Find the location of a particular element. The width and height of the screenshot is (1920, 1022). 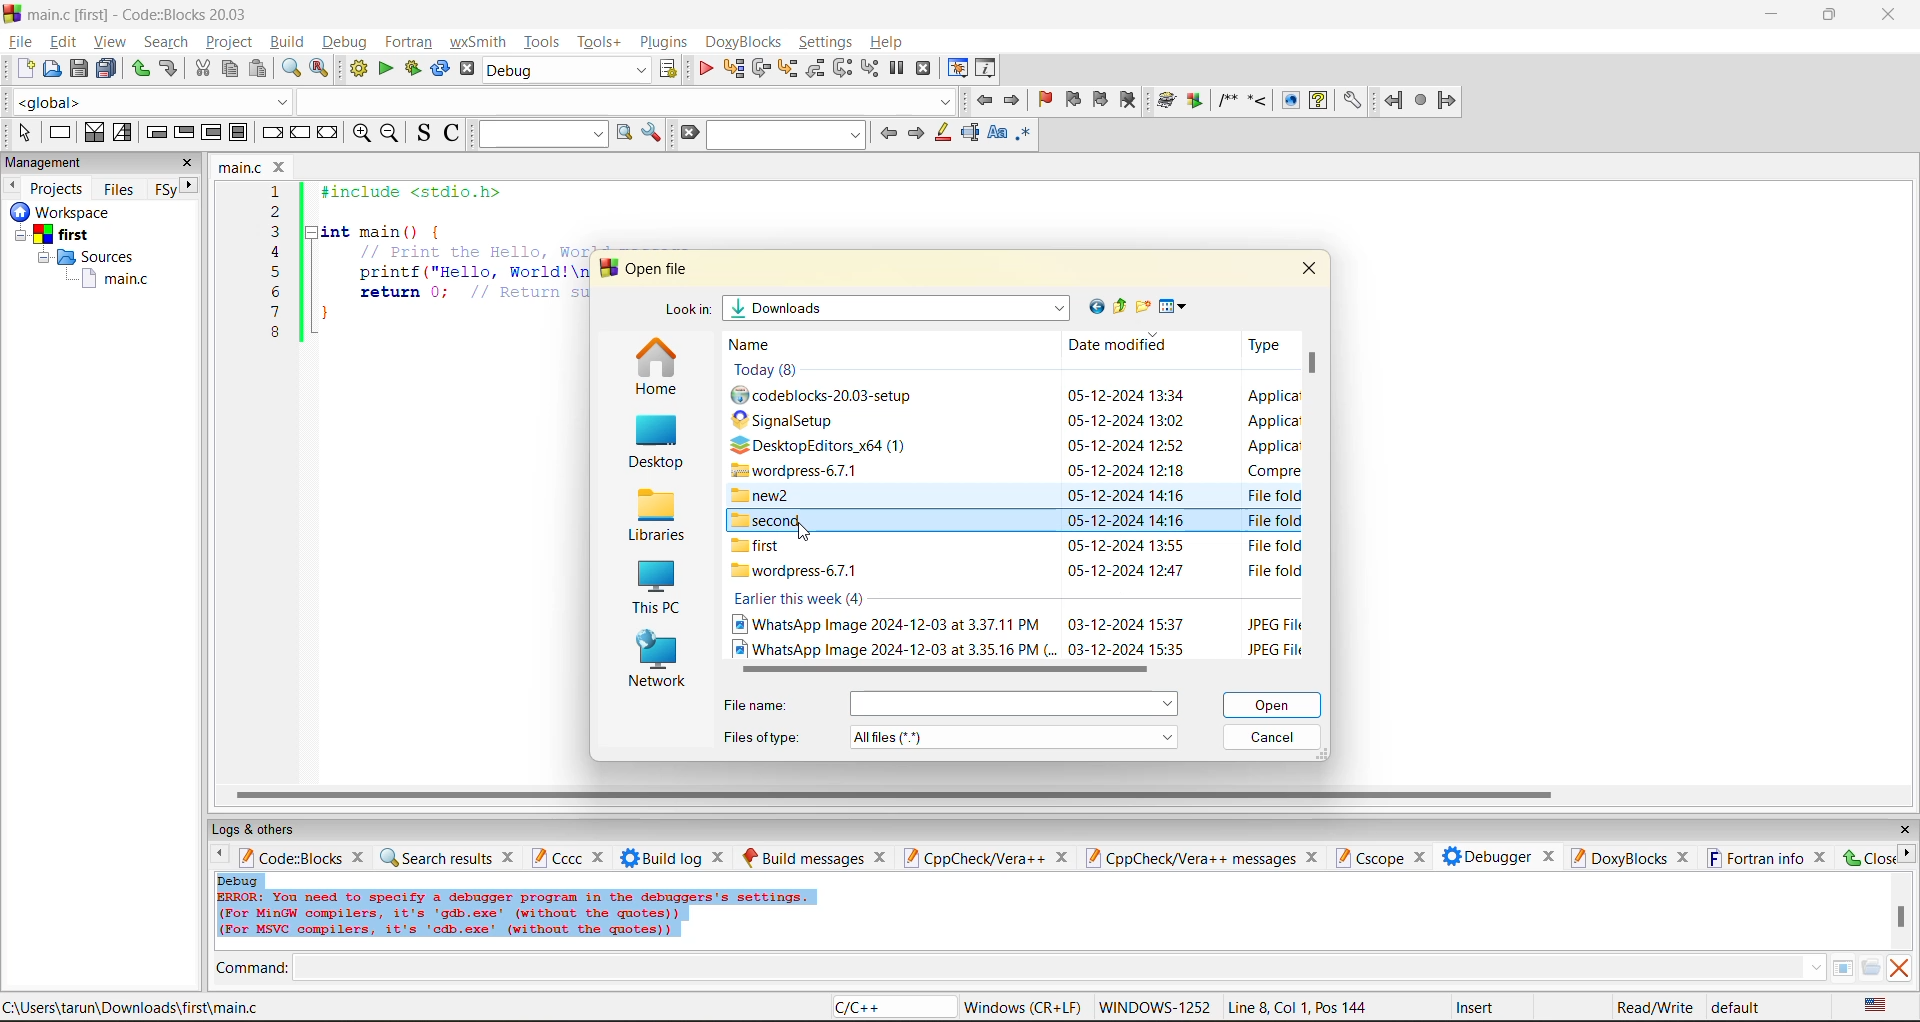

build is located at coordinates (1167, 101).